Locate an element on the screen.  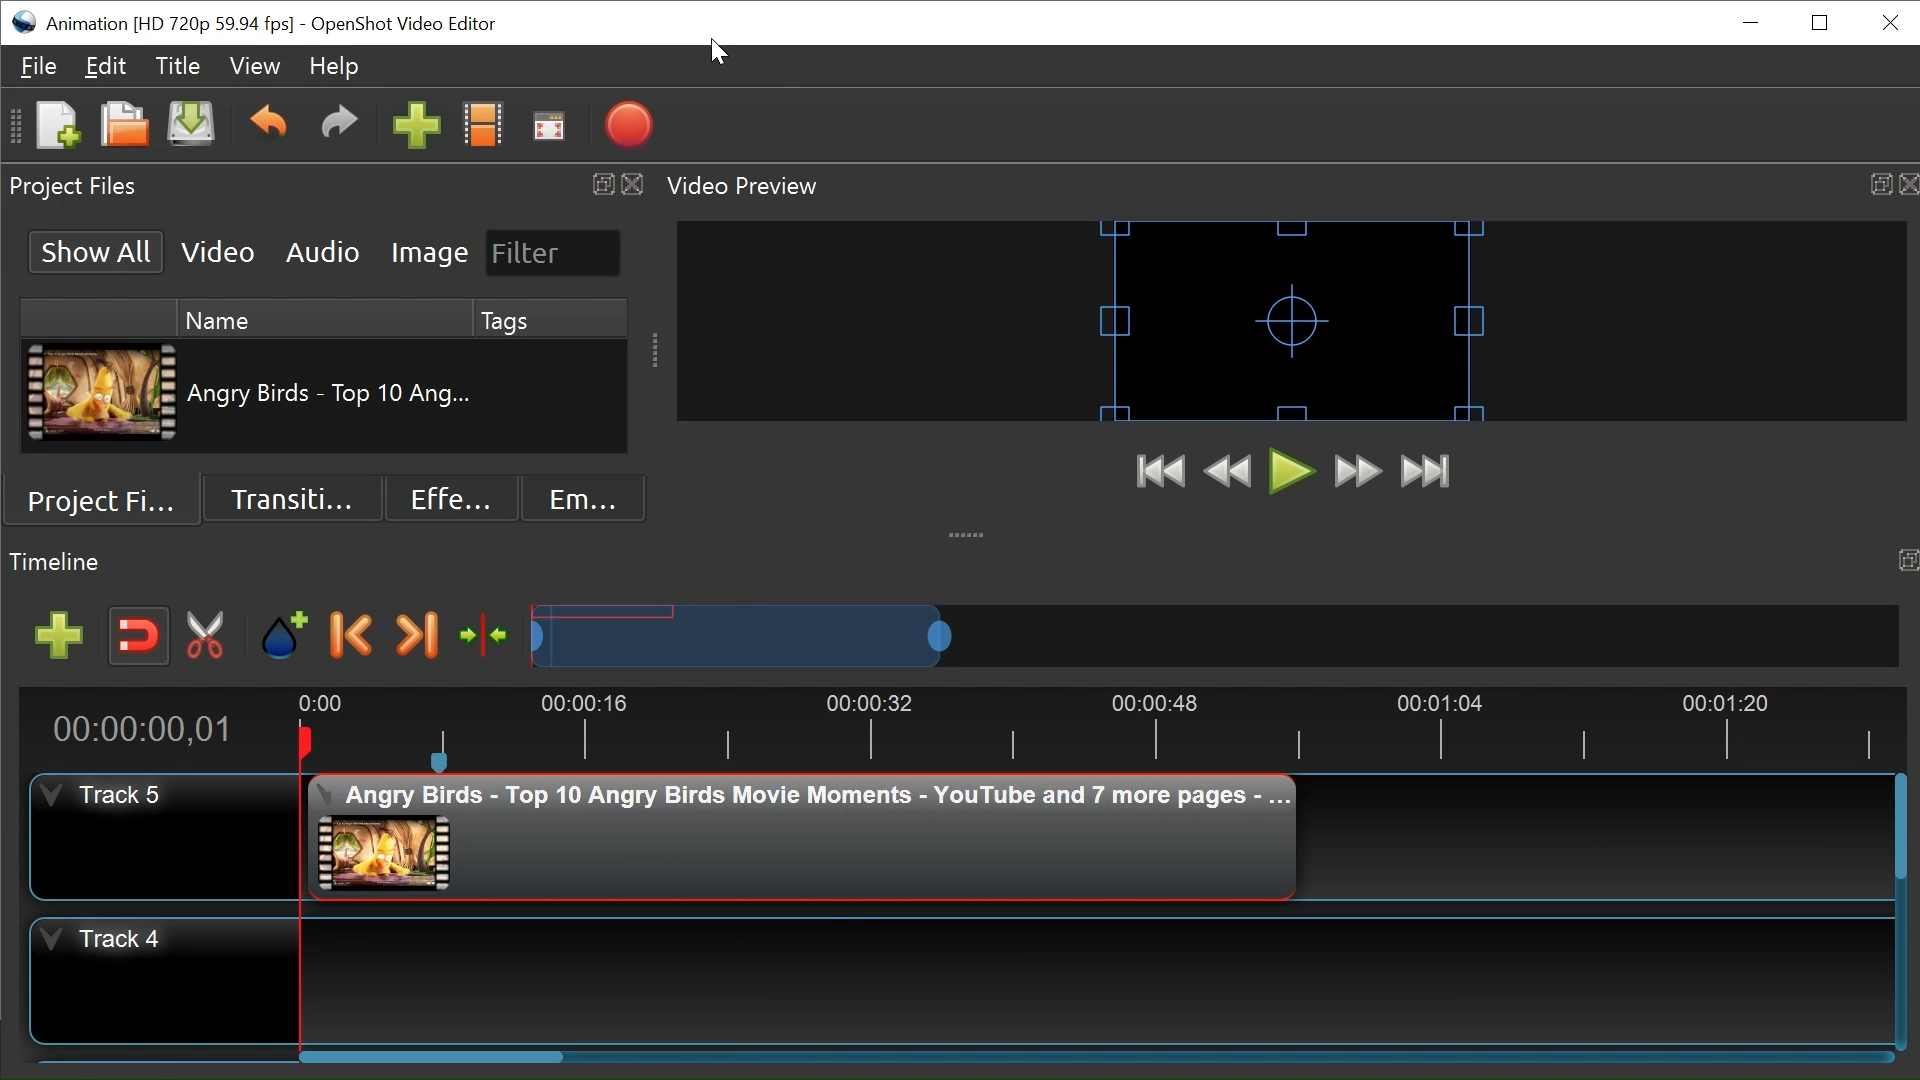
Save Project is located at coordinates (191, 127).